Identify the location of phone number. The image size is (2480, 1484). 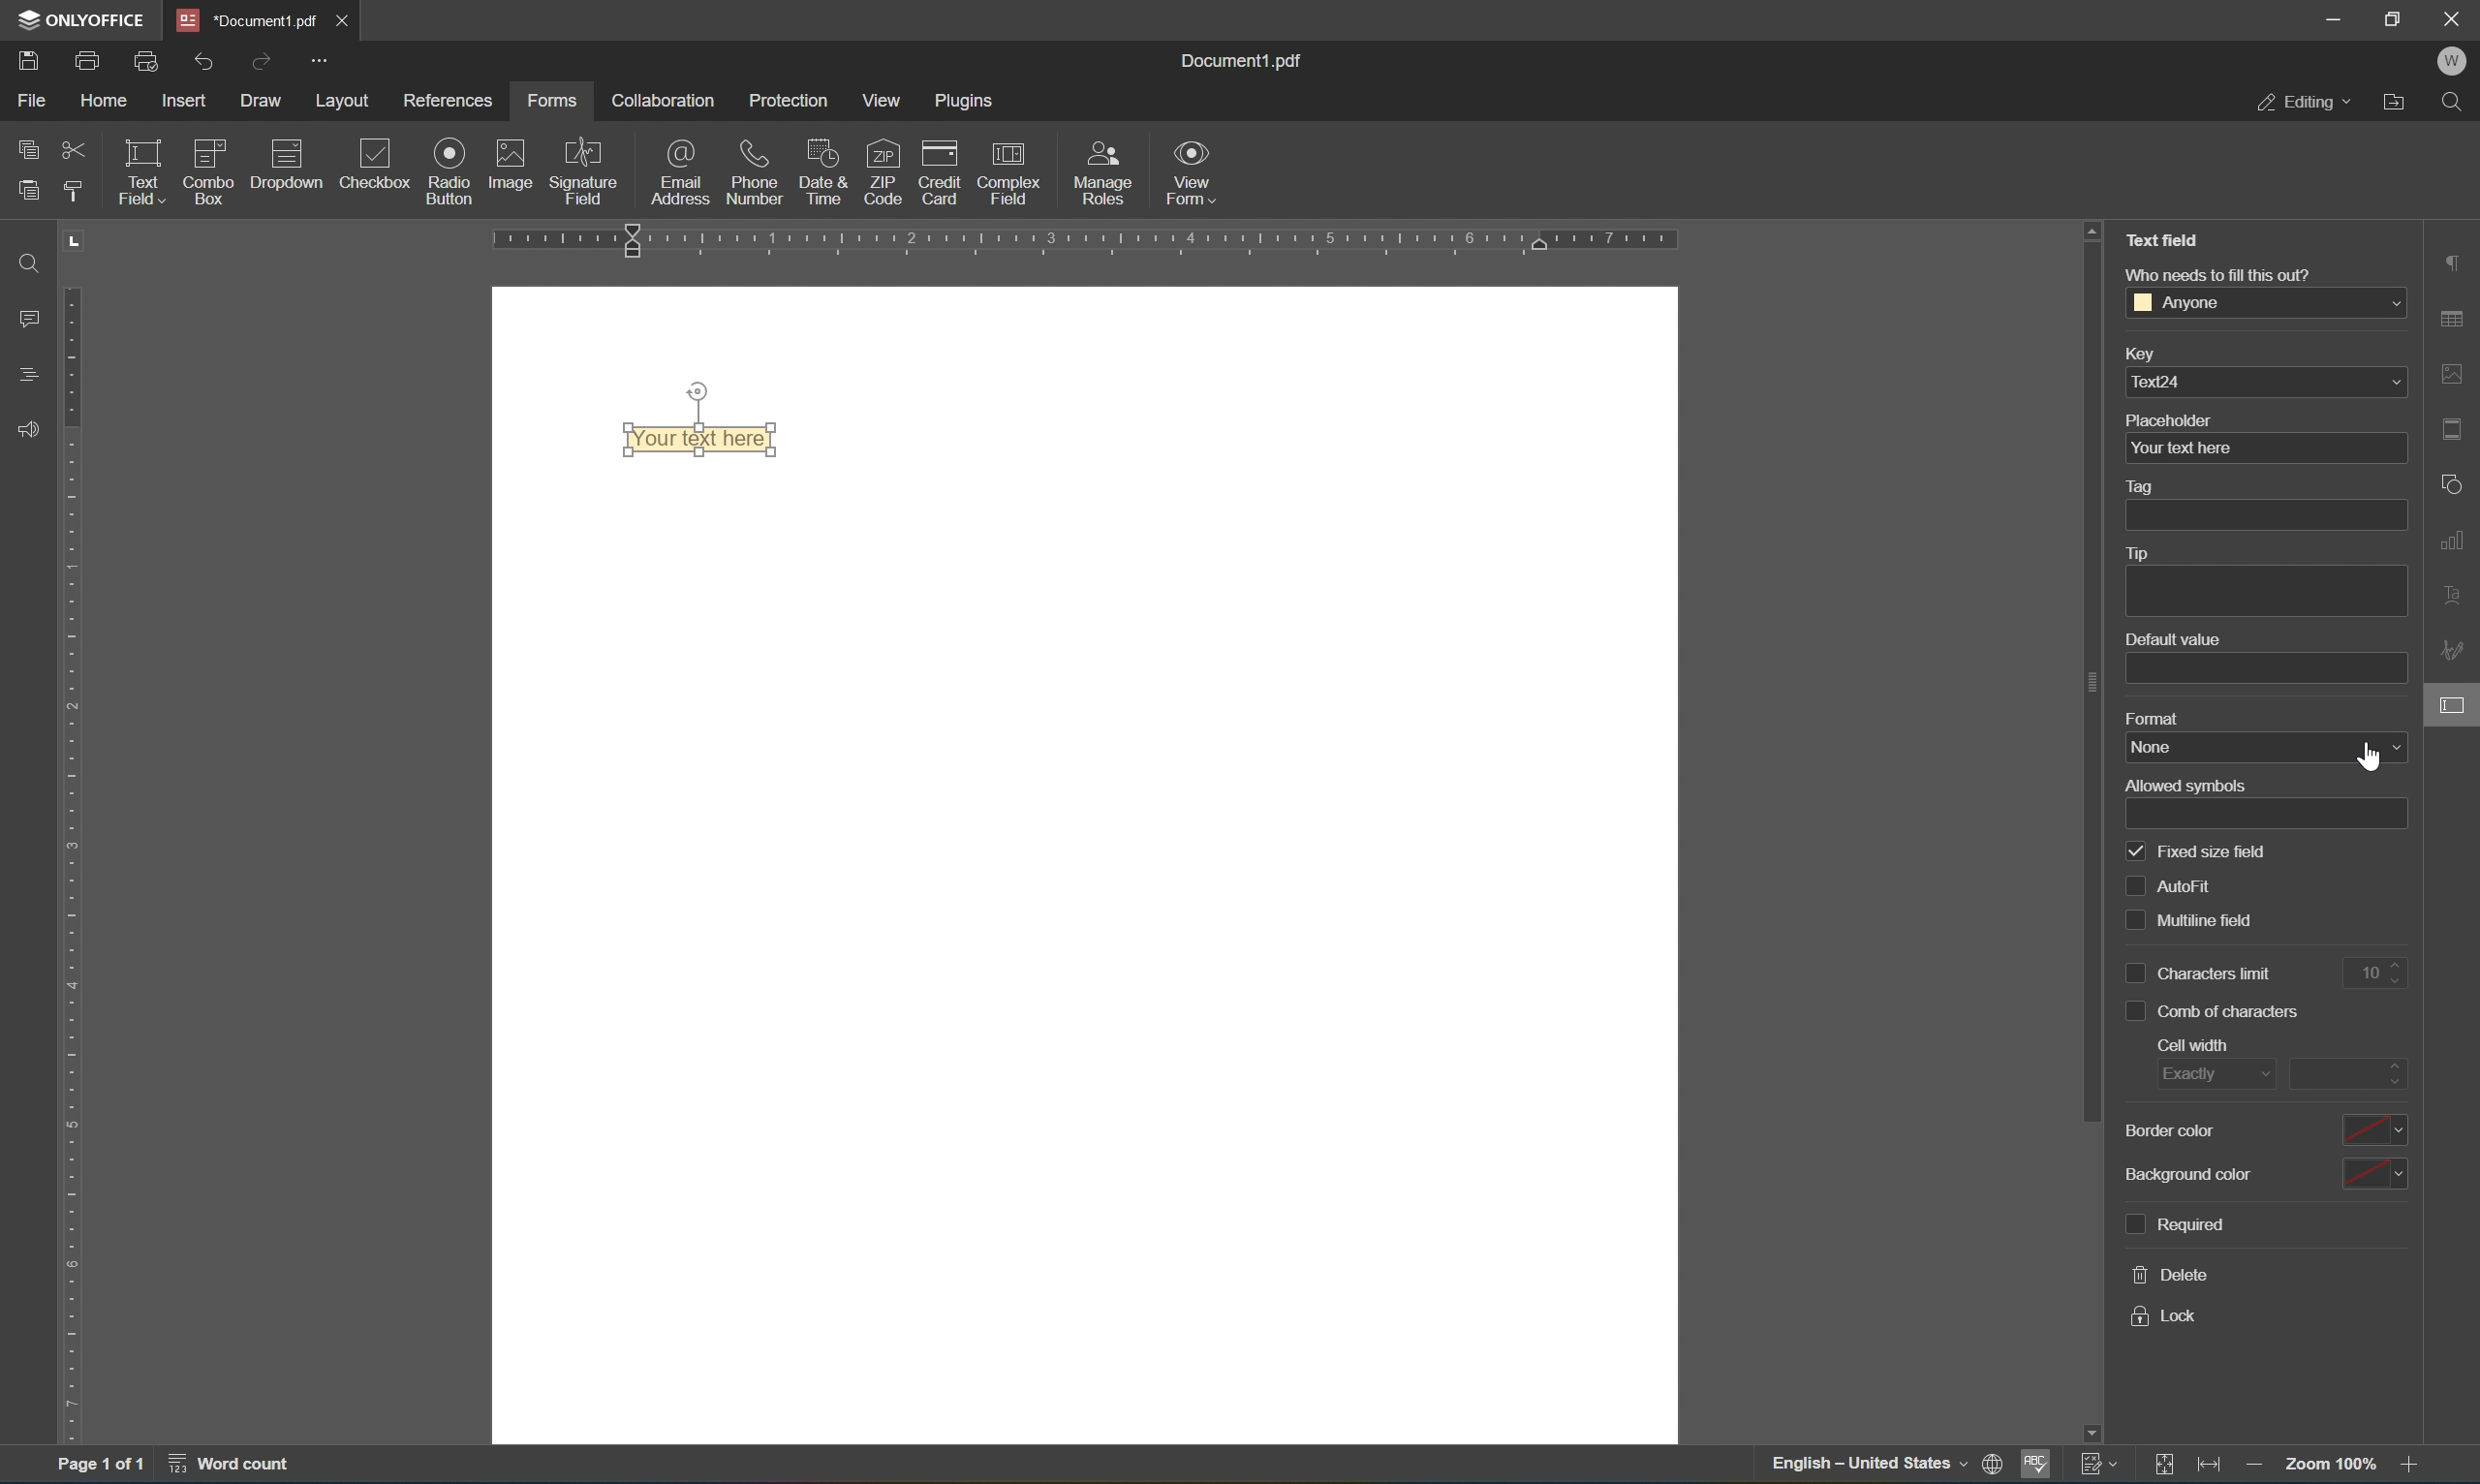
(755, 170).